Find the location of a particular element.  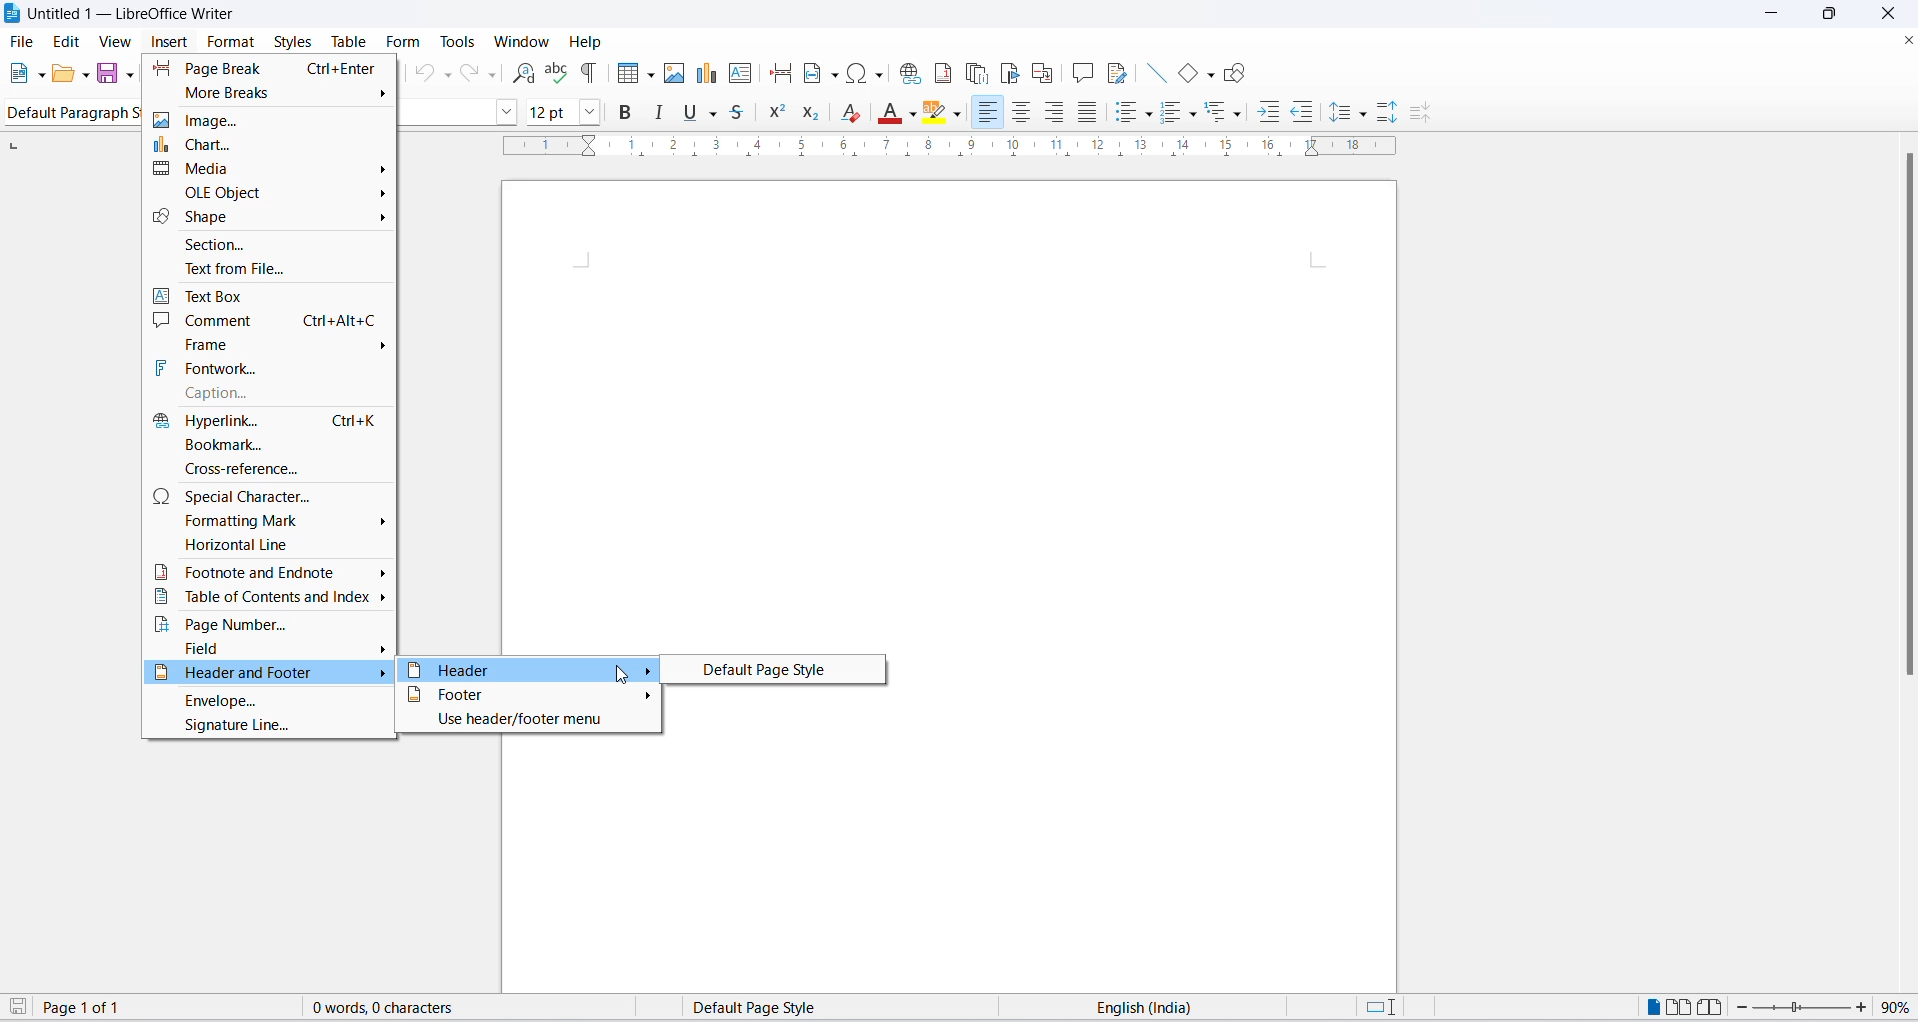

table of content and index is located at coordinates (267, 599).